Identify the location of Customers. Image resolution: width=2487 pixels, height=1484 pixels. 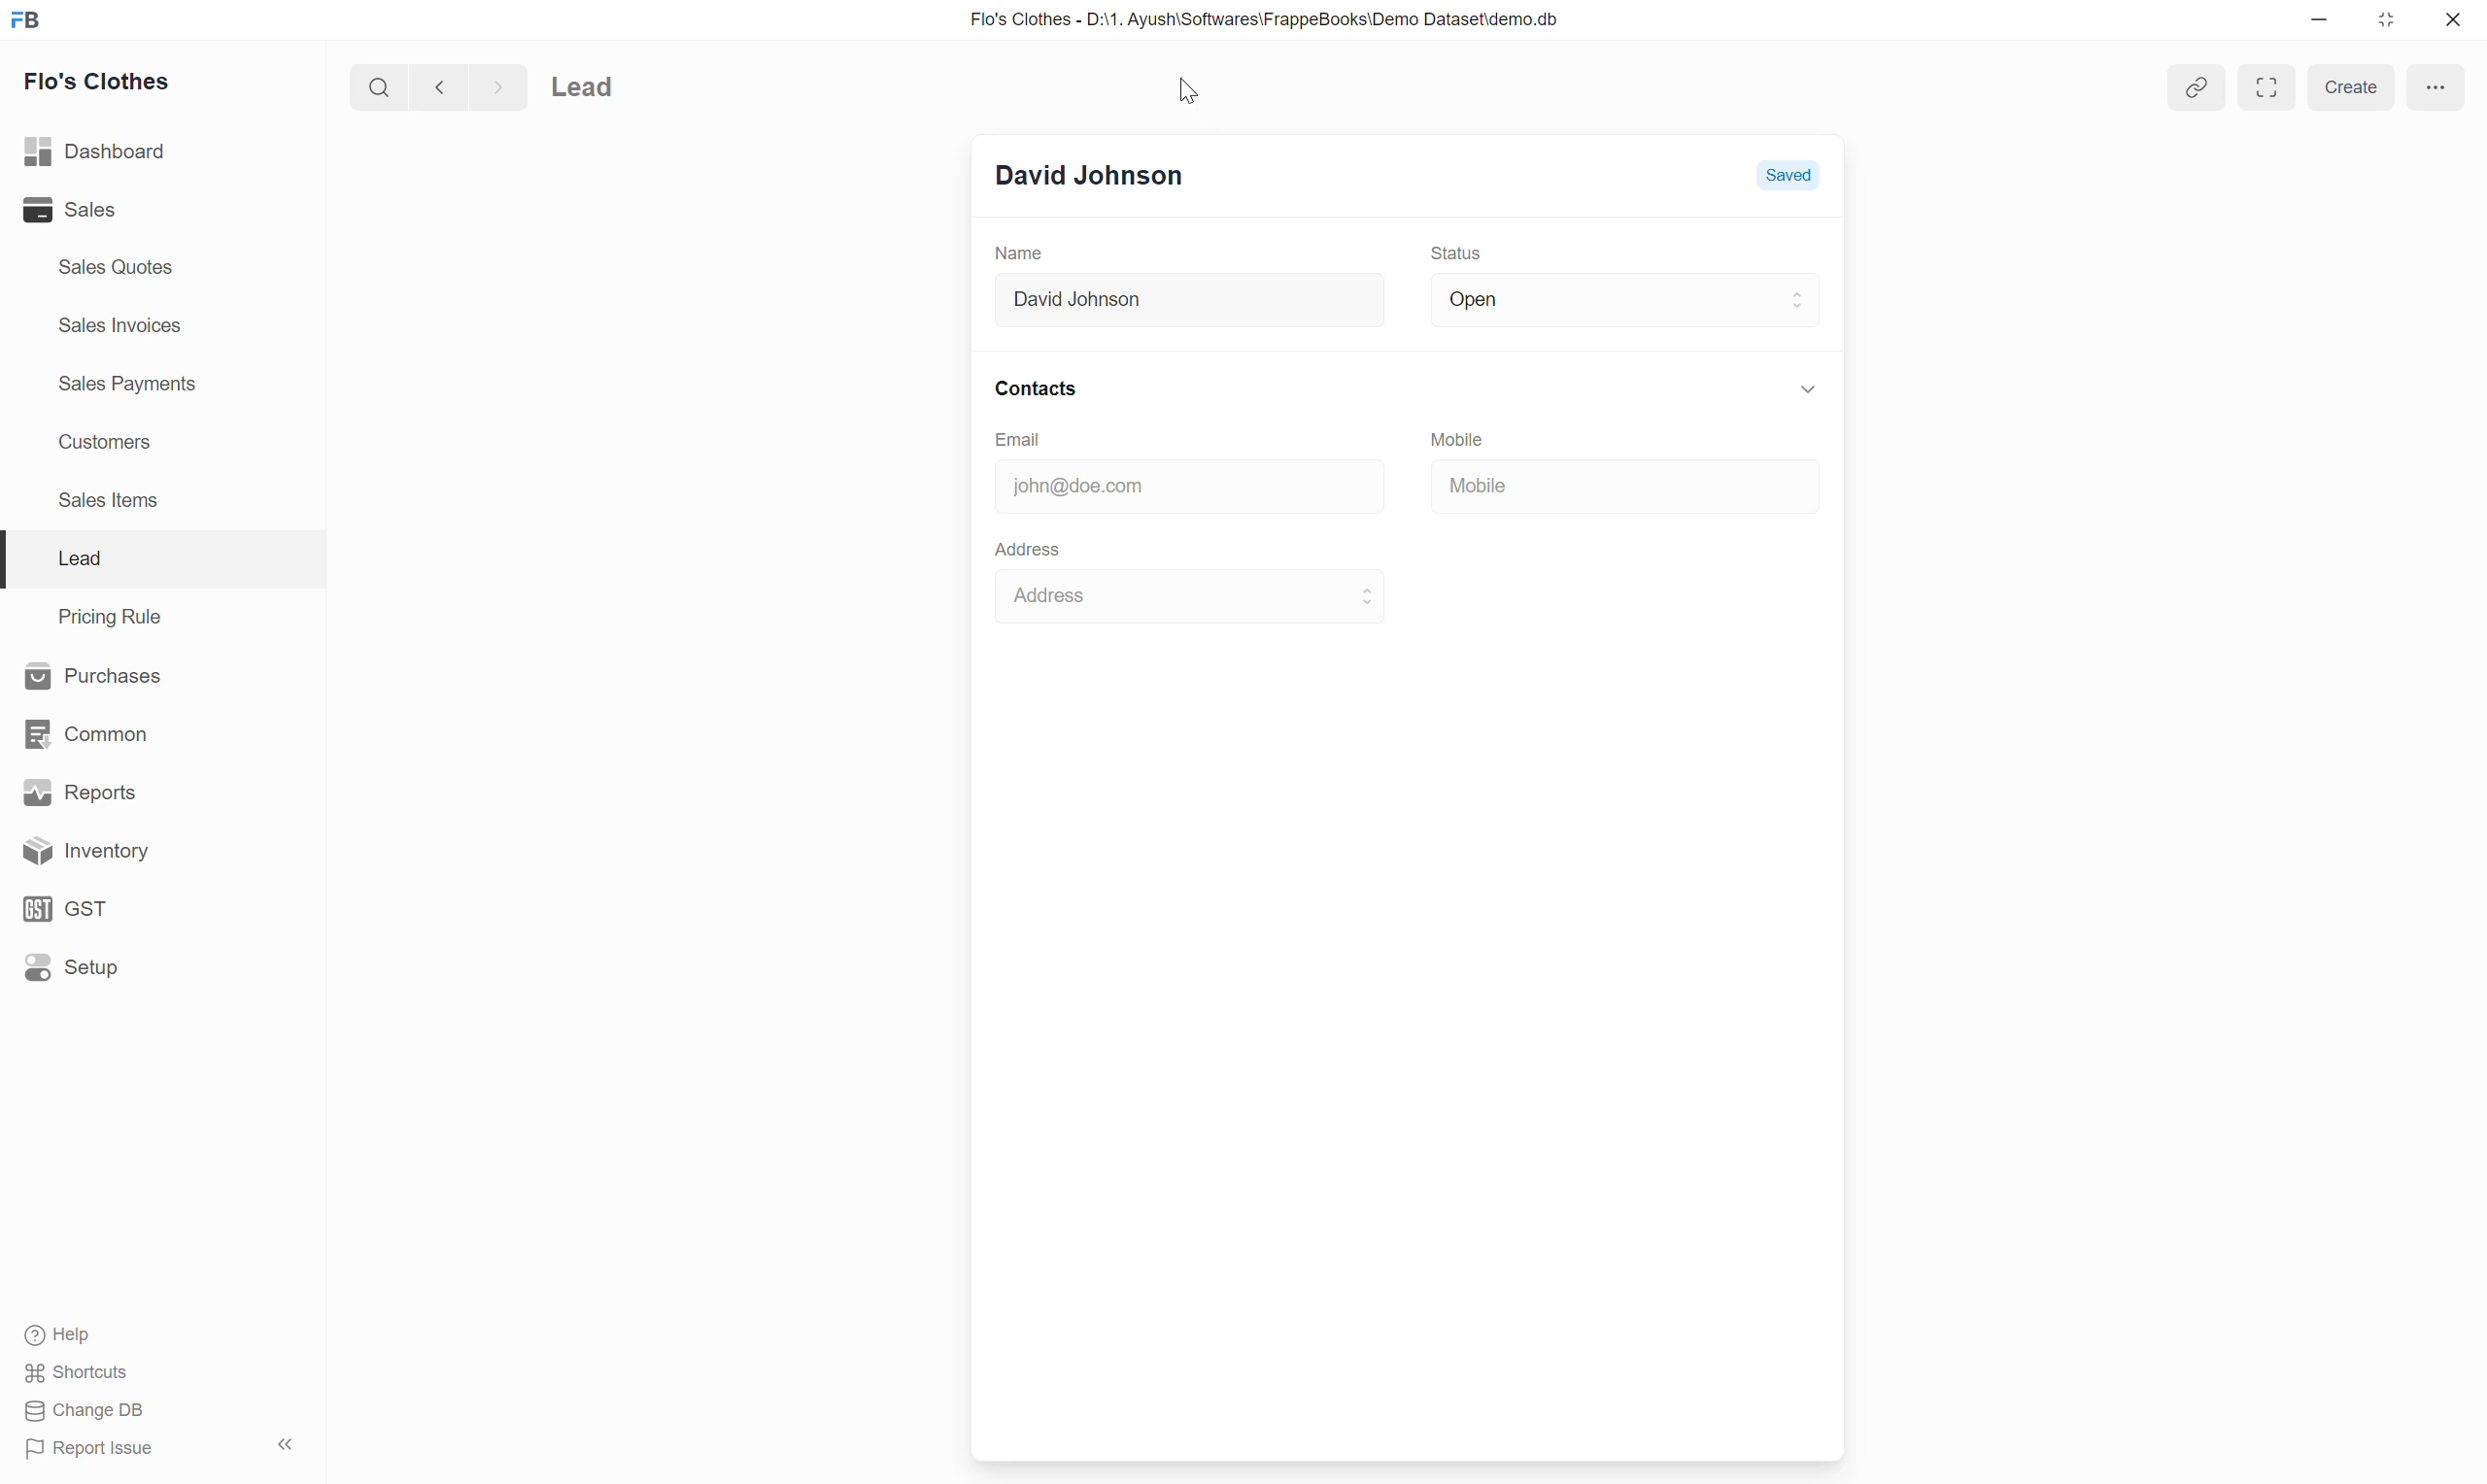
(116, 443).